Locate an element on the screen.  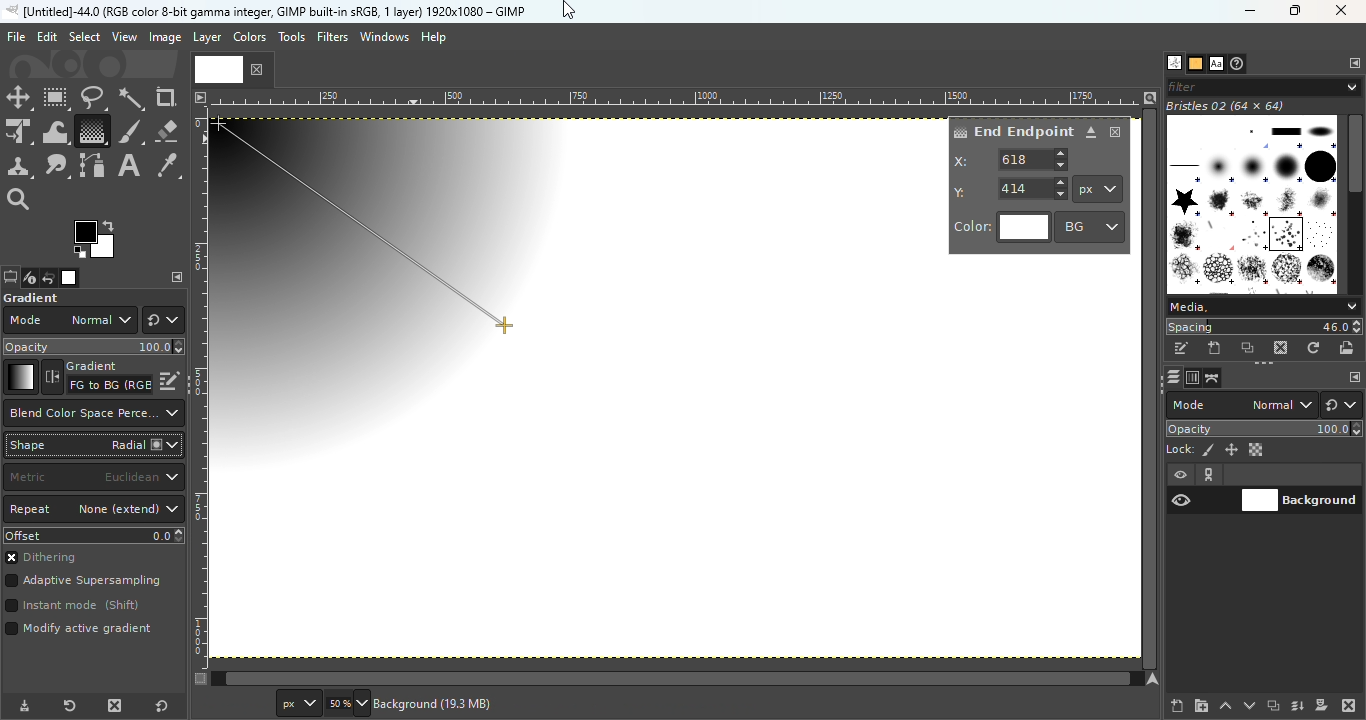
Select is located at coordinates (84, 36).